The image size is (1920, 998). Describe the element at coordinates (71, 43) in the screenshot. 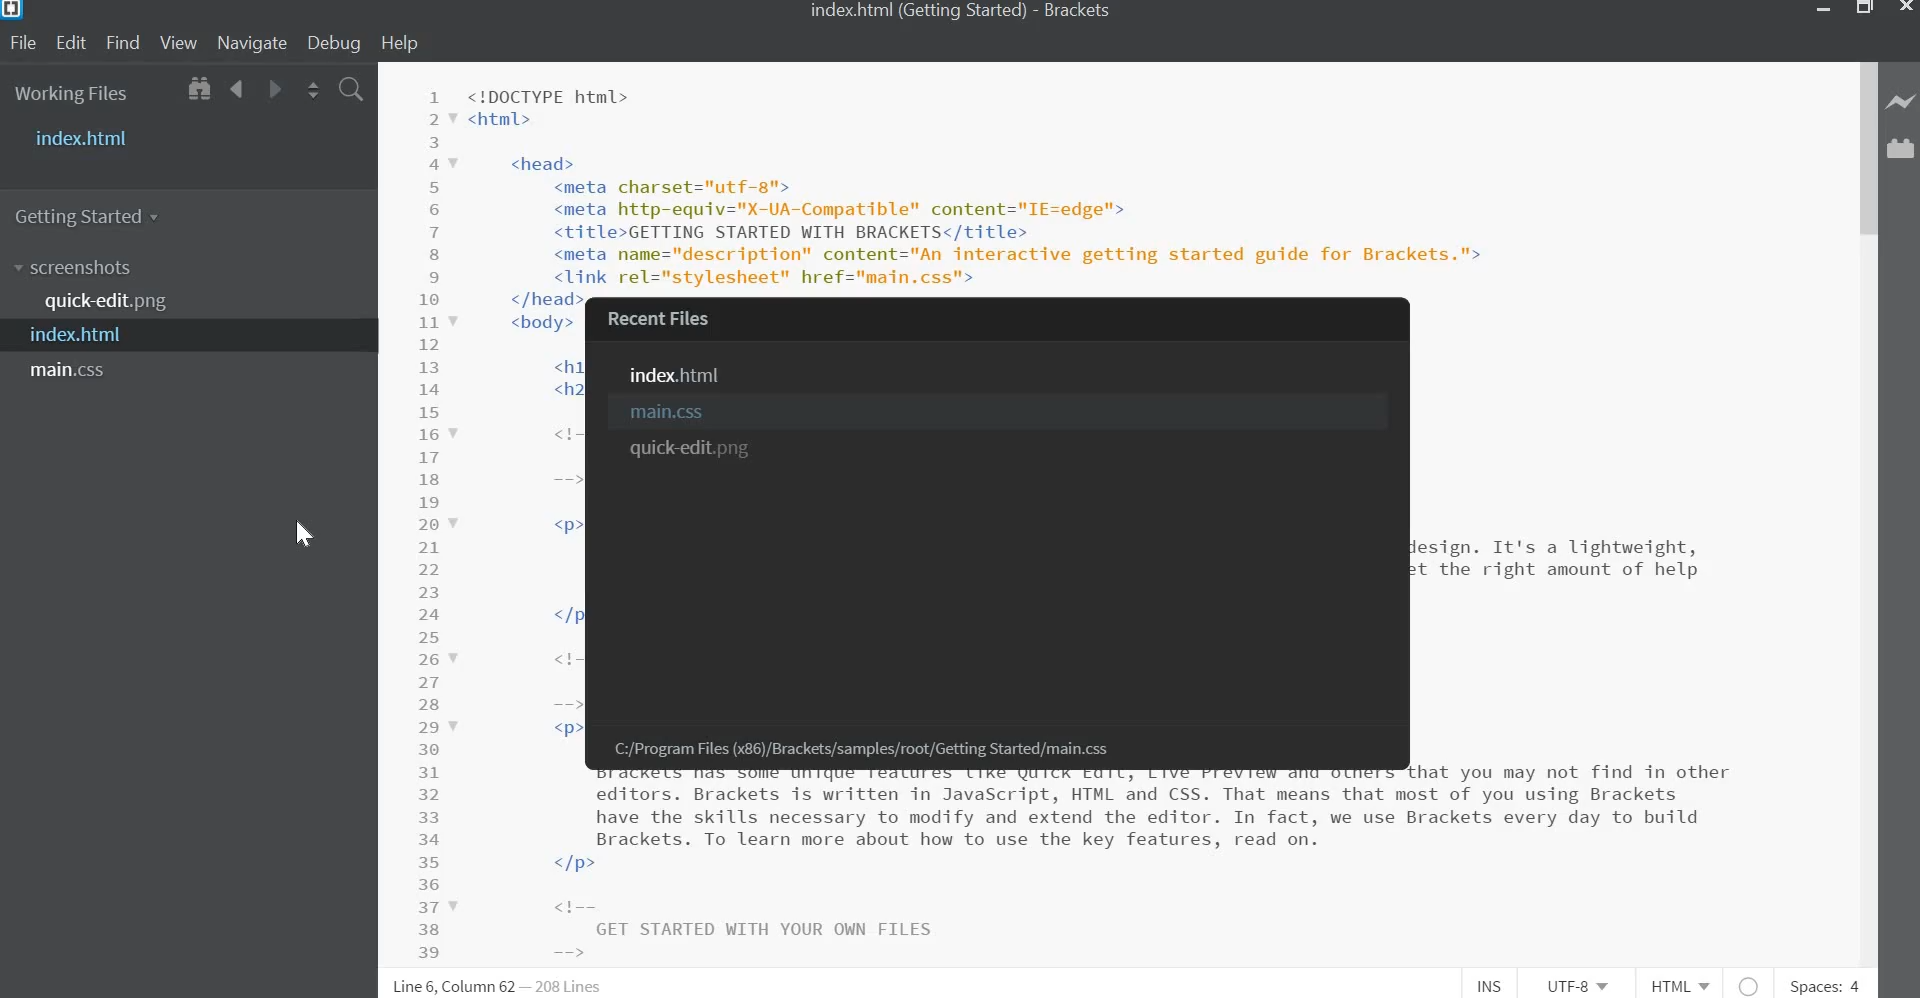

I see `Edit` at that location.